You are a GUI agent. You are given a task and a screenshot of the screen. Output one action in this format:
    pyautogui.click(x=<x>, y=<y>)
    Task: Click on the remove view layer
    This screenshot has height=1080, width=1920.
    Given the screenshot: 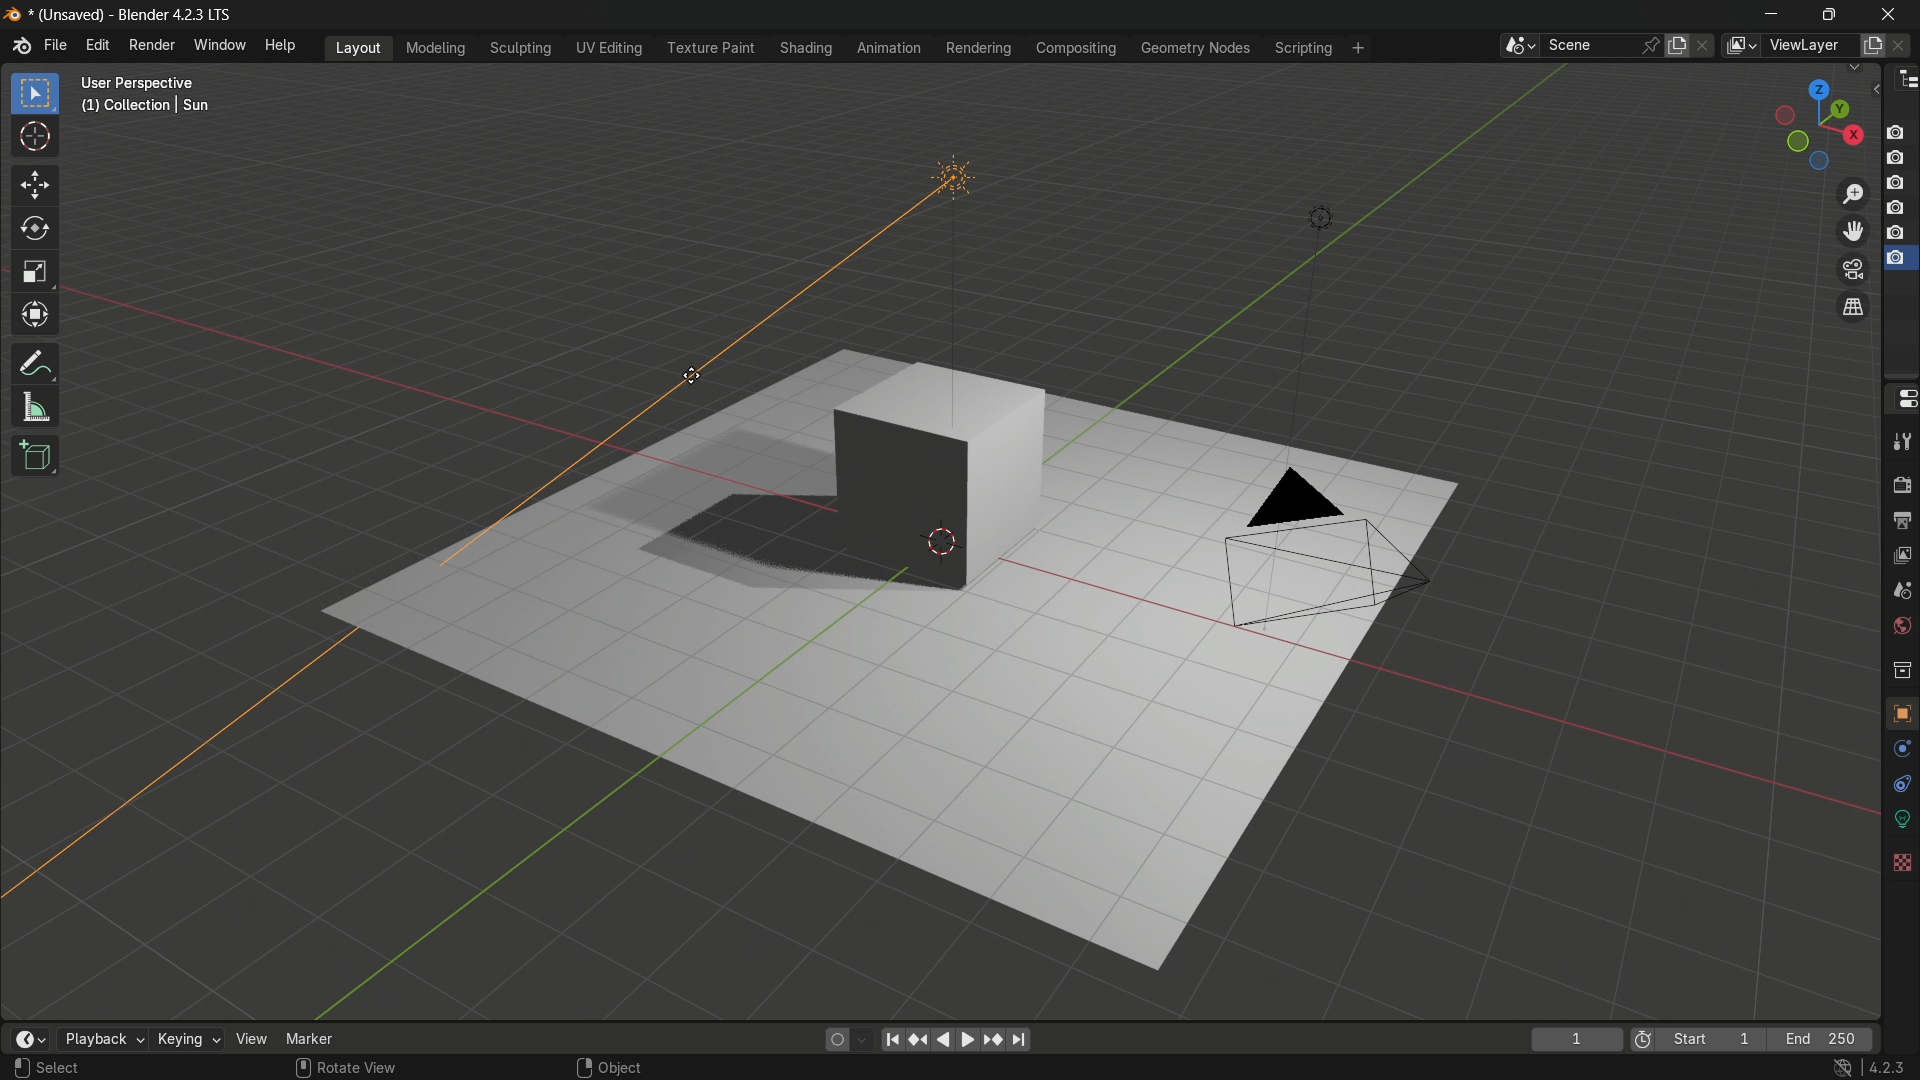 What is the action you would take?
    pyautogui.click(x=1904, y=45)
    